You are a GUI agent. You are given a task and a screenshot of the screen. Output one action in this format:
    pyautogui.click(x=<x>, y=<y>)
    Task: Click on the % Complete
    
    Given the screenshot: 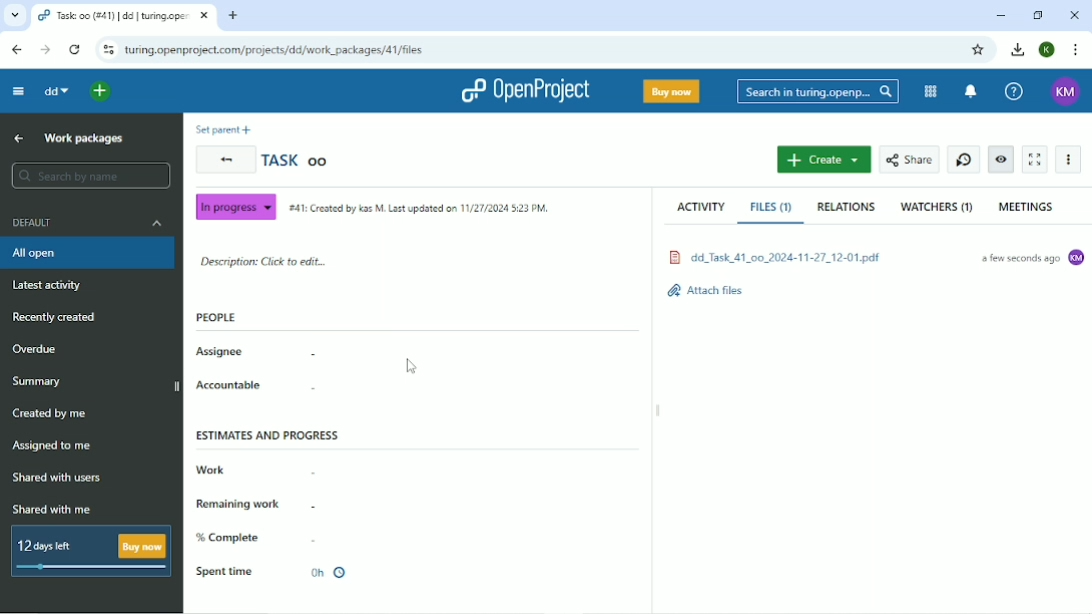 What is the action you would take?
    pyautogui.click(x=232, y=538)
    